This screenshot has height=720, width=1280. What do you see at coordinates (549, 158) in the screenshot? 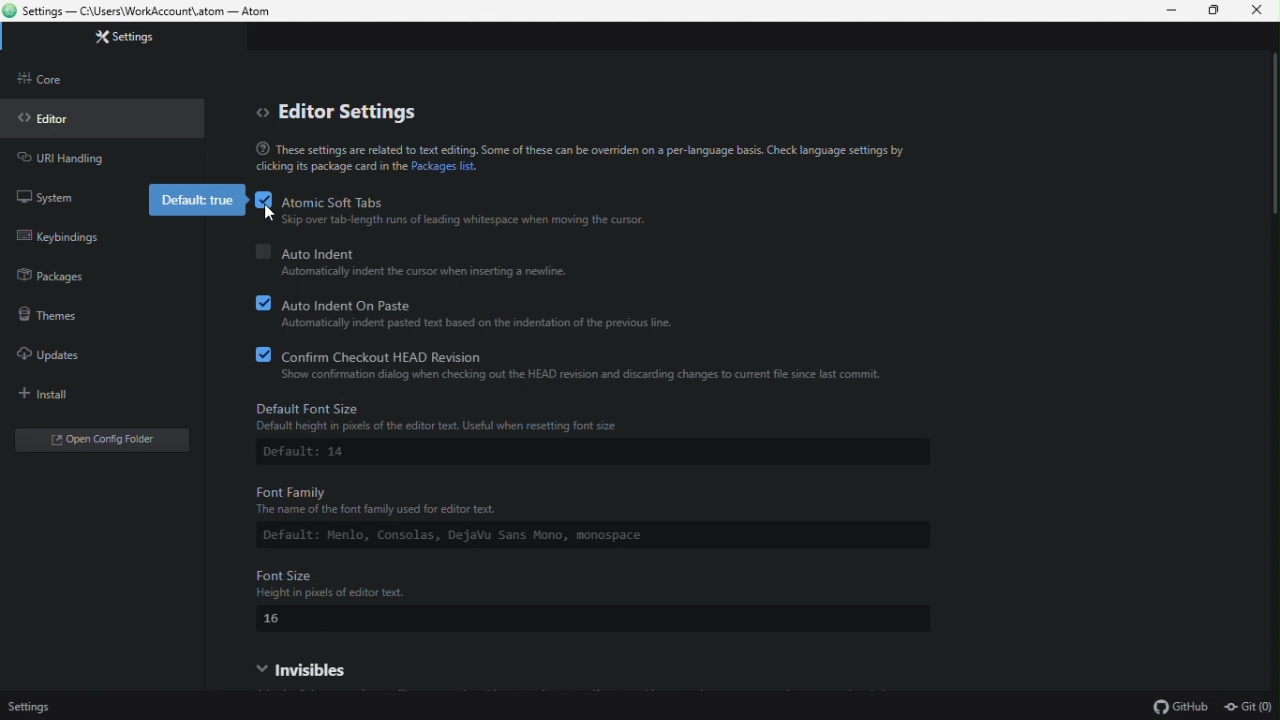
I see `® These settings are related to text editing. Some of these can be override on a per-language basis. Check language settings by clicking its package card the Packages list.` at bounding box center [549, 158].